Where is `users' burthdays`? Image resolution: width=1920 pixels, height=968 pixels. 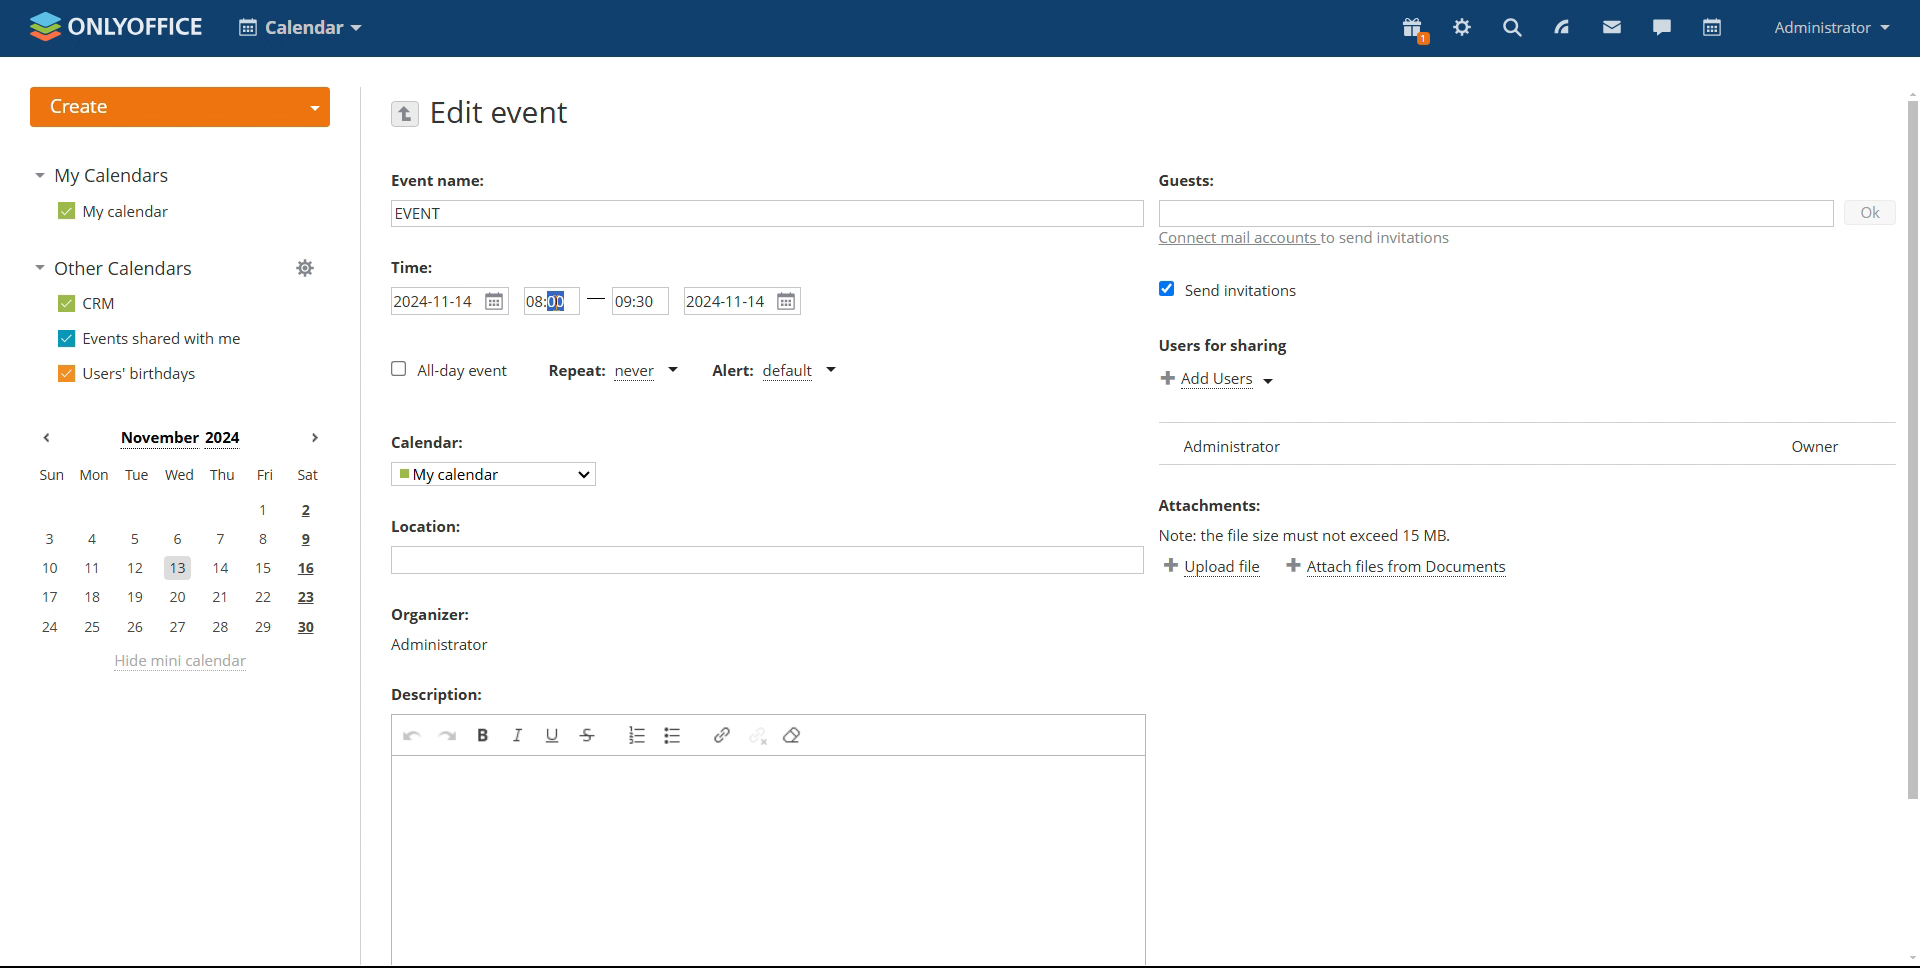 users' burthdays is located at coordinates (131, 372).